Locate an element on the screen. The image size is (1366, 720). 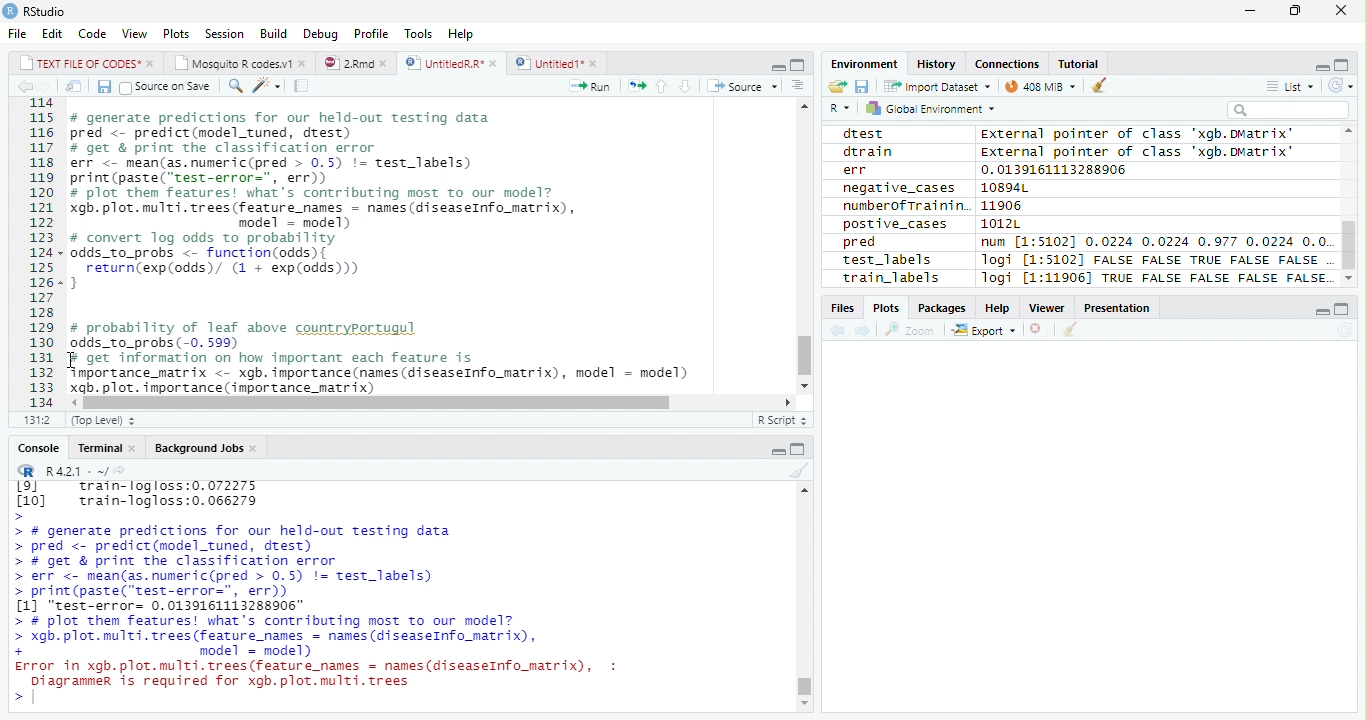
Maximize is located at coordinates (797, 63).